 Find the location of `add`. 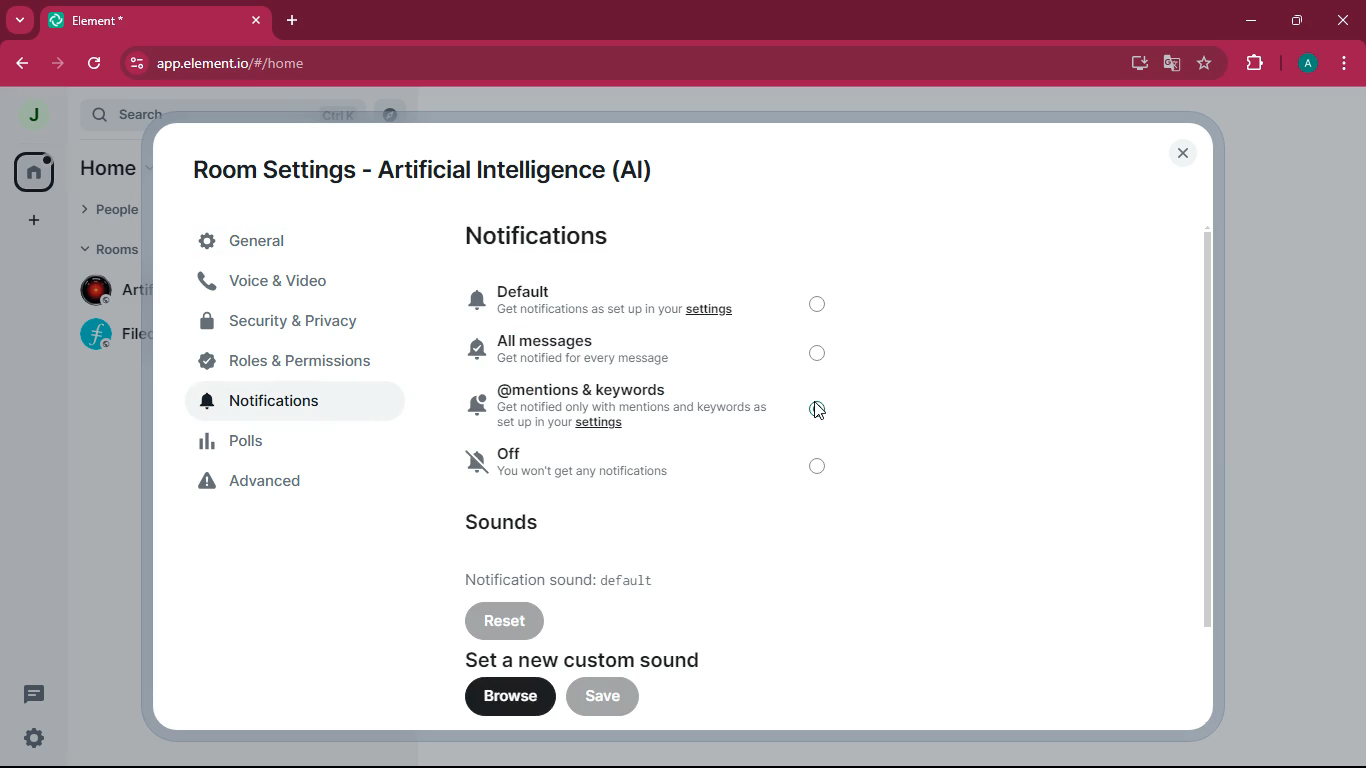

add is located at coordinates (34, 224).